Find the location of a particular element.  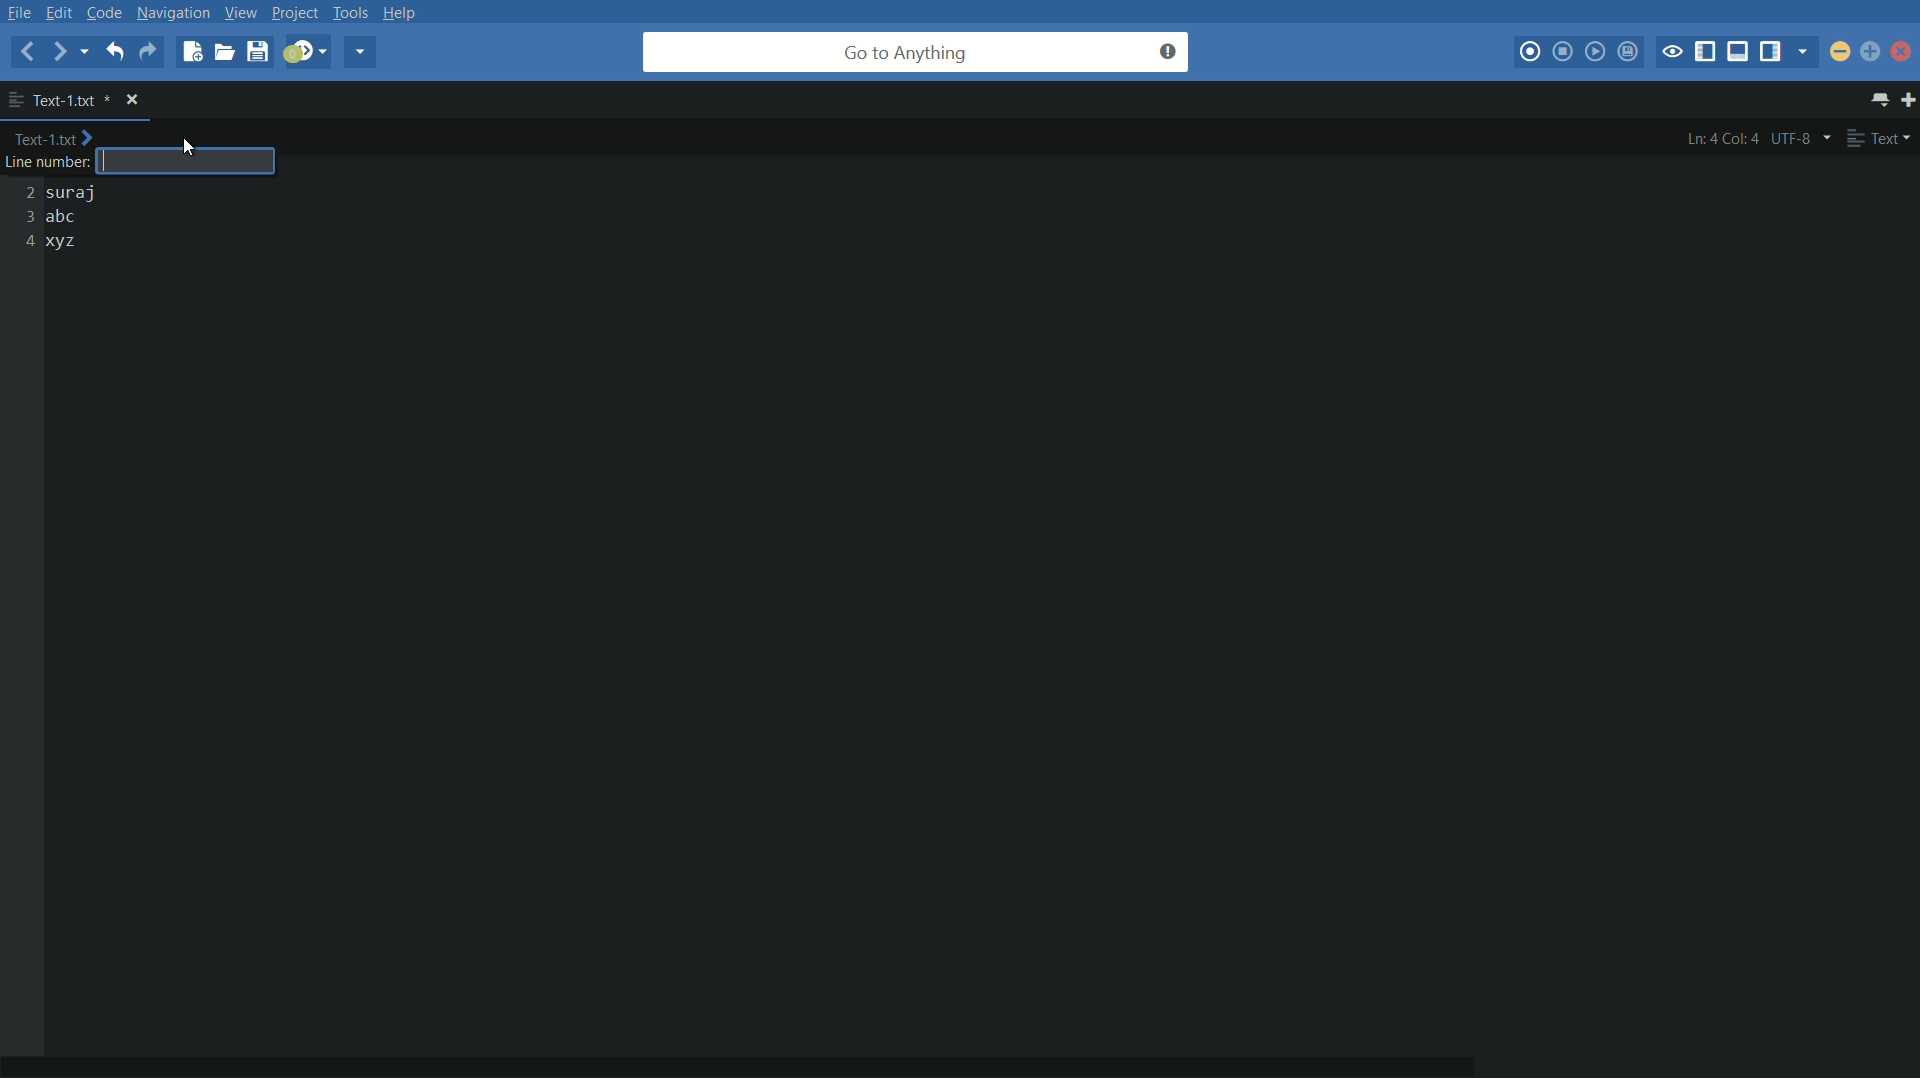

show/hide left panel is located at coordinates (1705, 52).